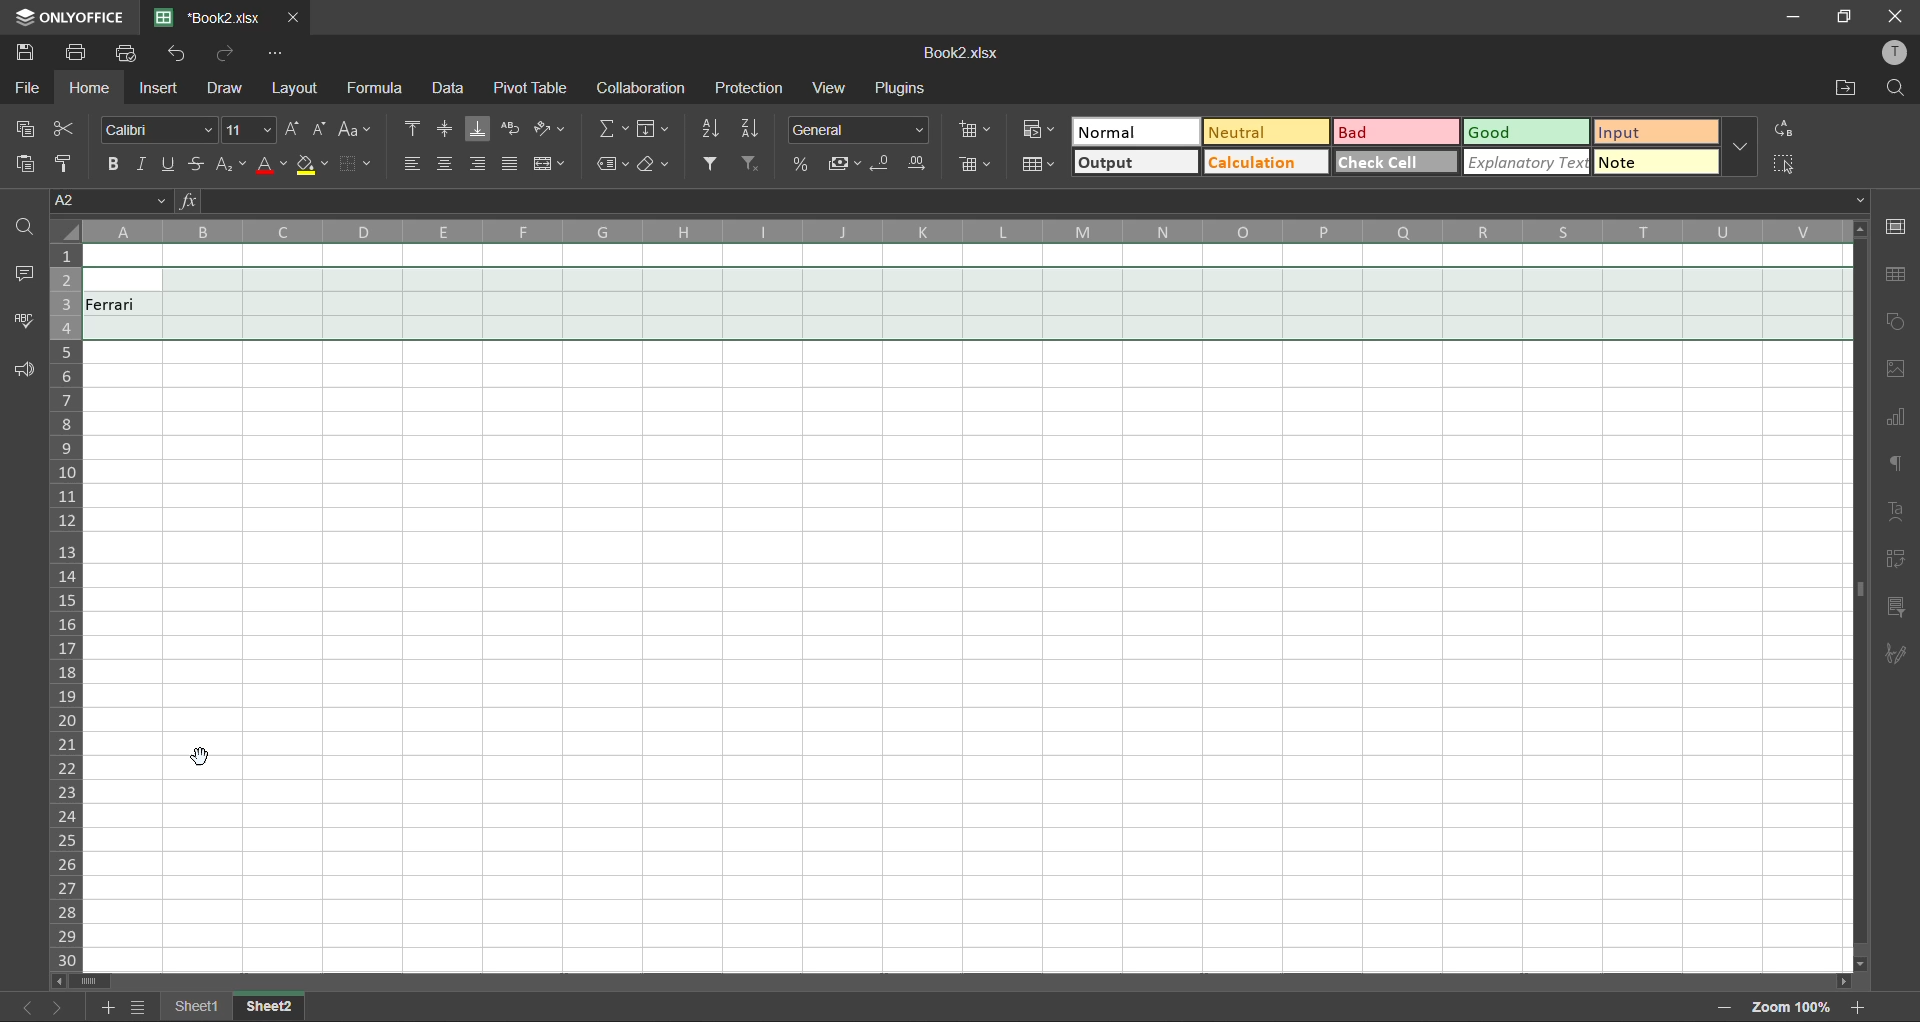  Describe the element at coordinates (1032, 203) in the screenshot. I see `formula bar` at that location.